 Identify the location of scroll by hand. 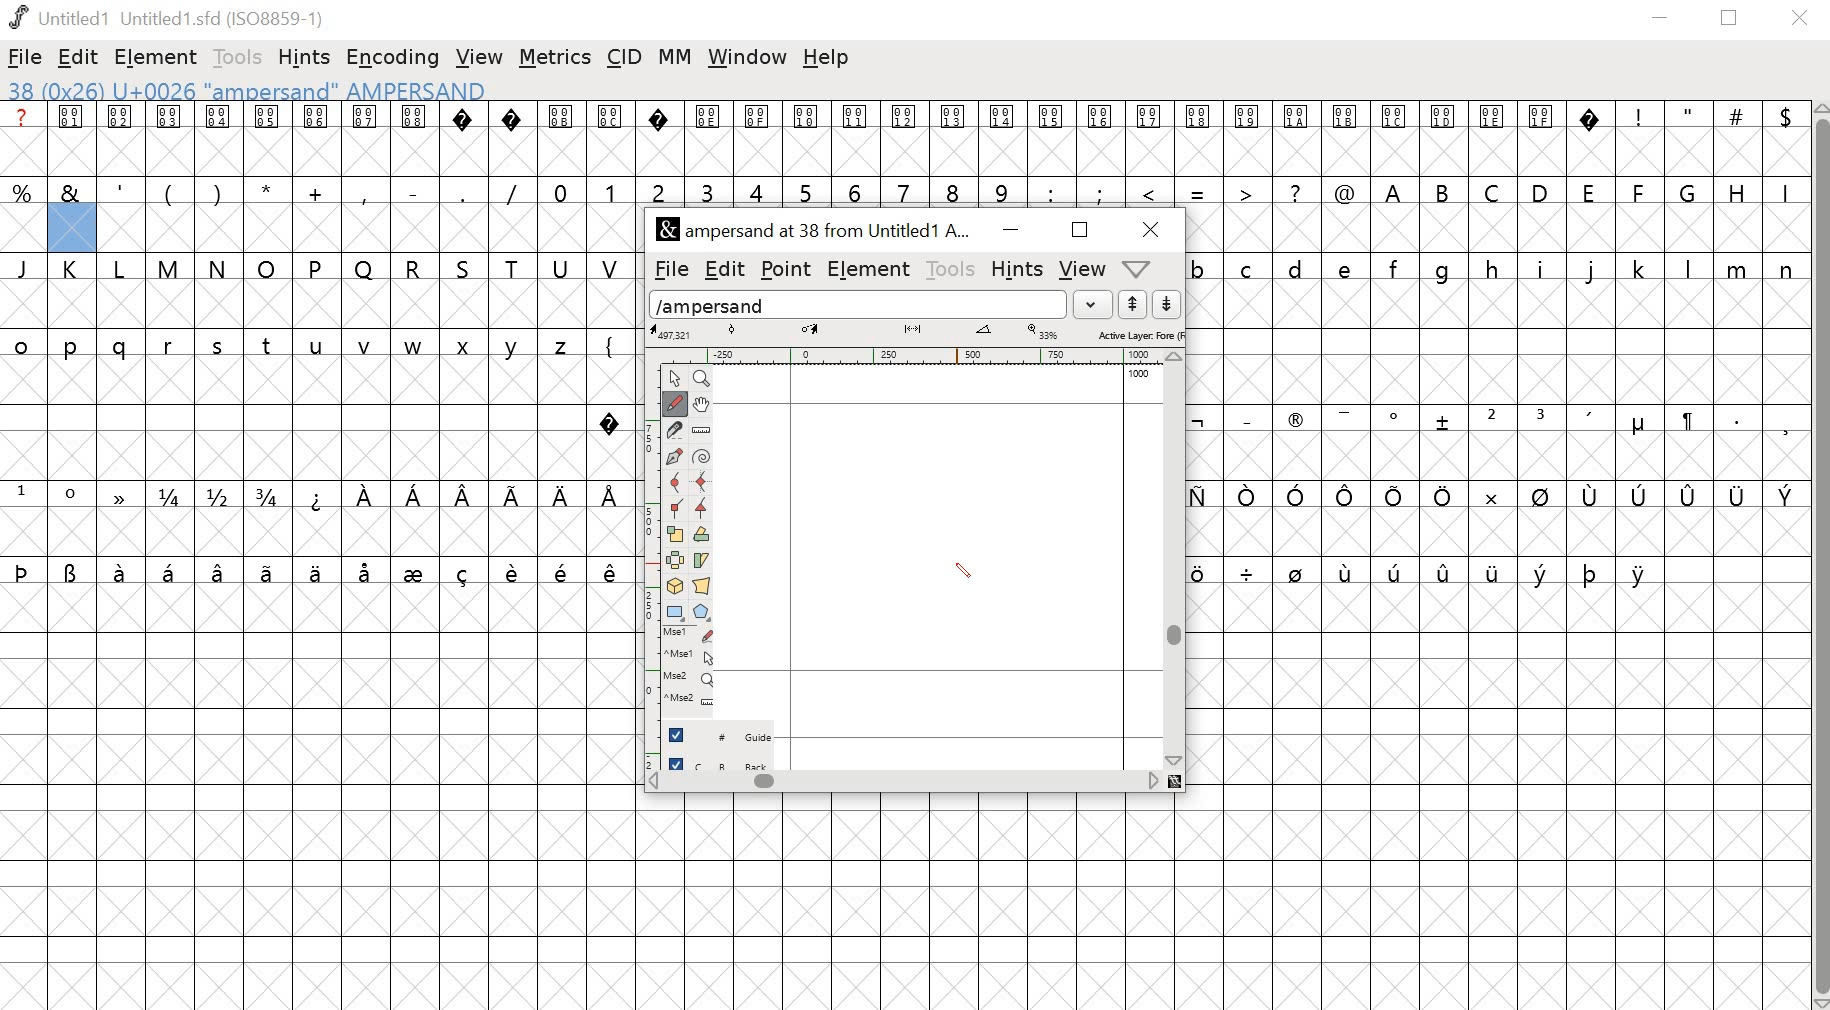
(704, 403).